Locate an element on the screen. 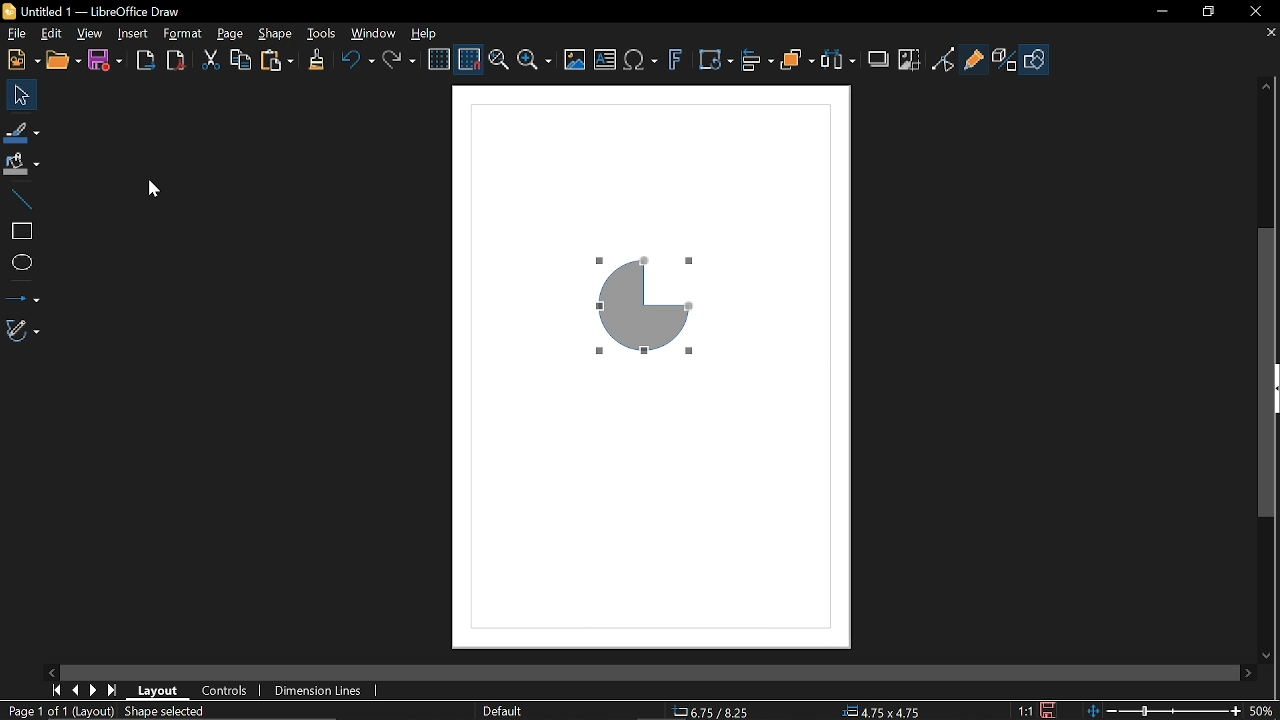  4.75x4.75 (object size) is located at coordinates (880, 712).